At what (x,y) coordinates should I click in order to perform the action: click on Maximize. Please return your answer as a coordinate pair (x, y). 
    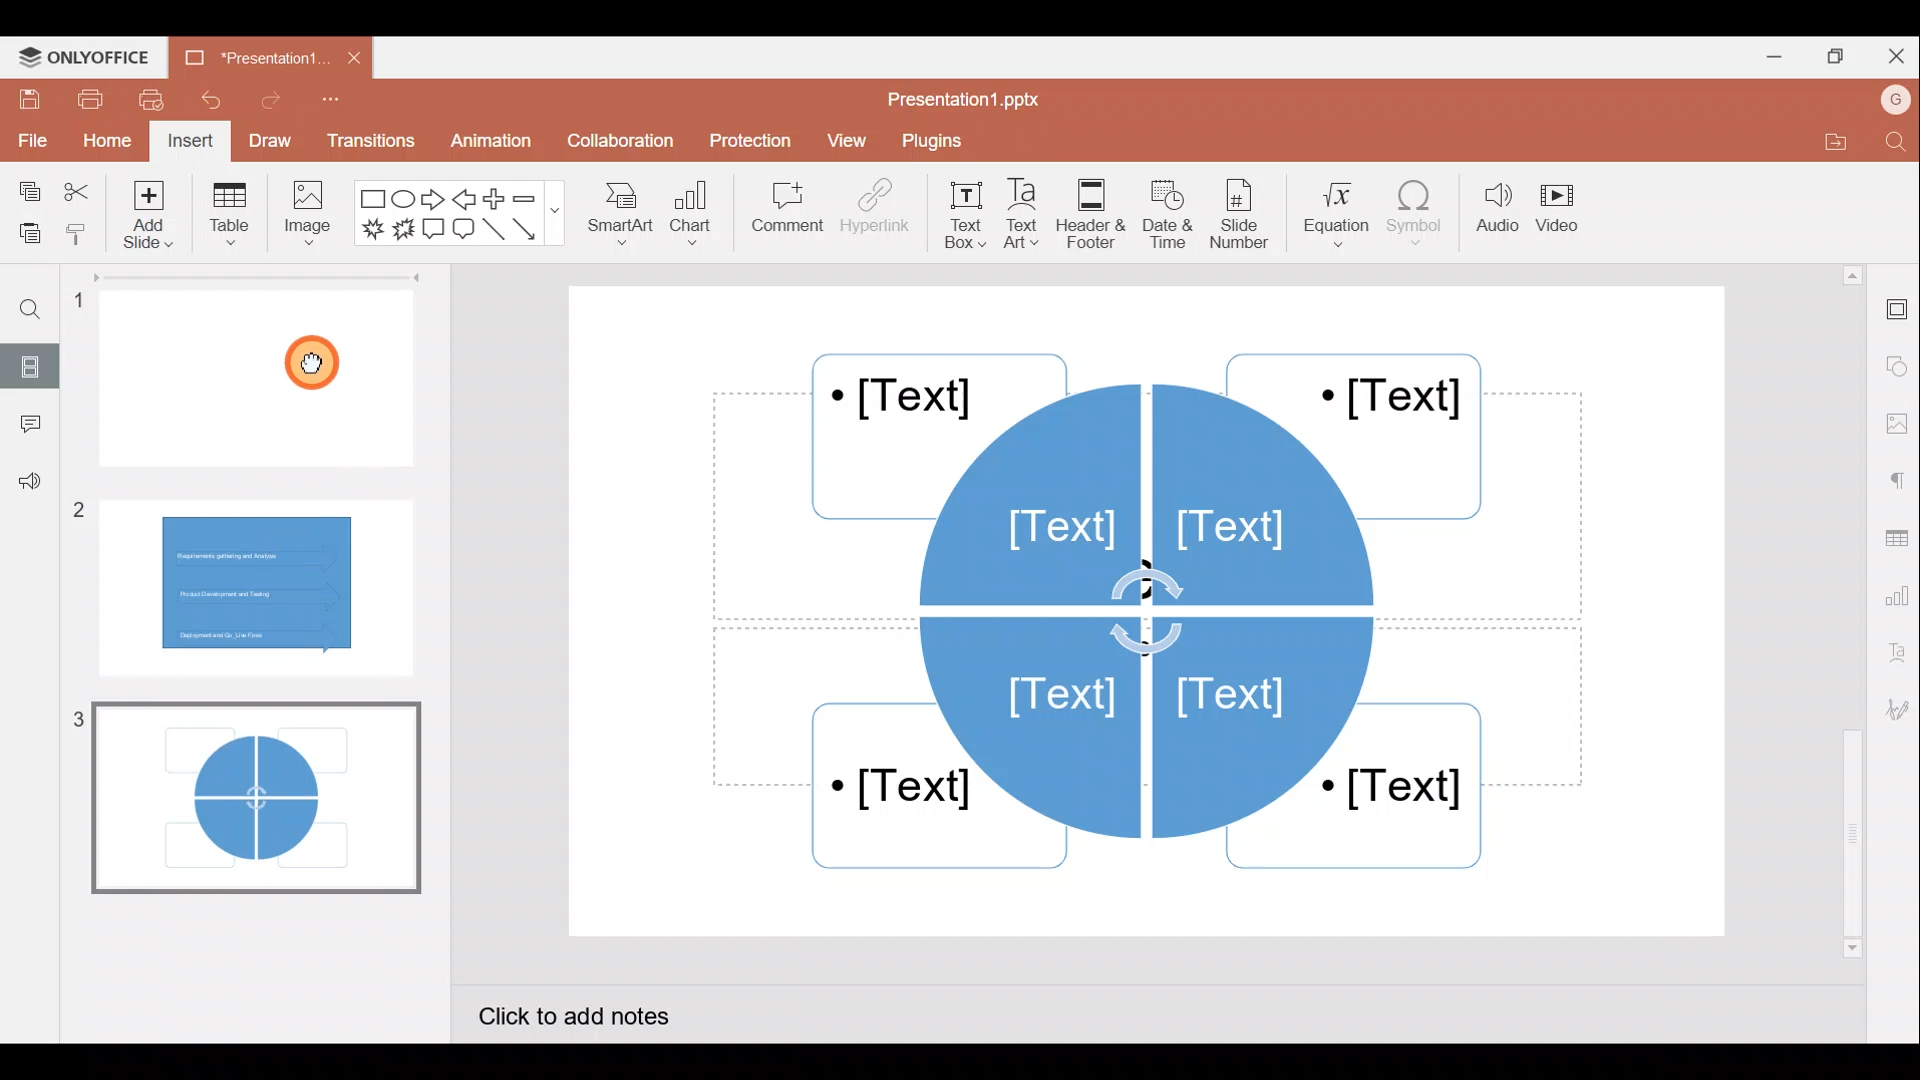
    Looking at the image, I should click on (1840, 54).